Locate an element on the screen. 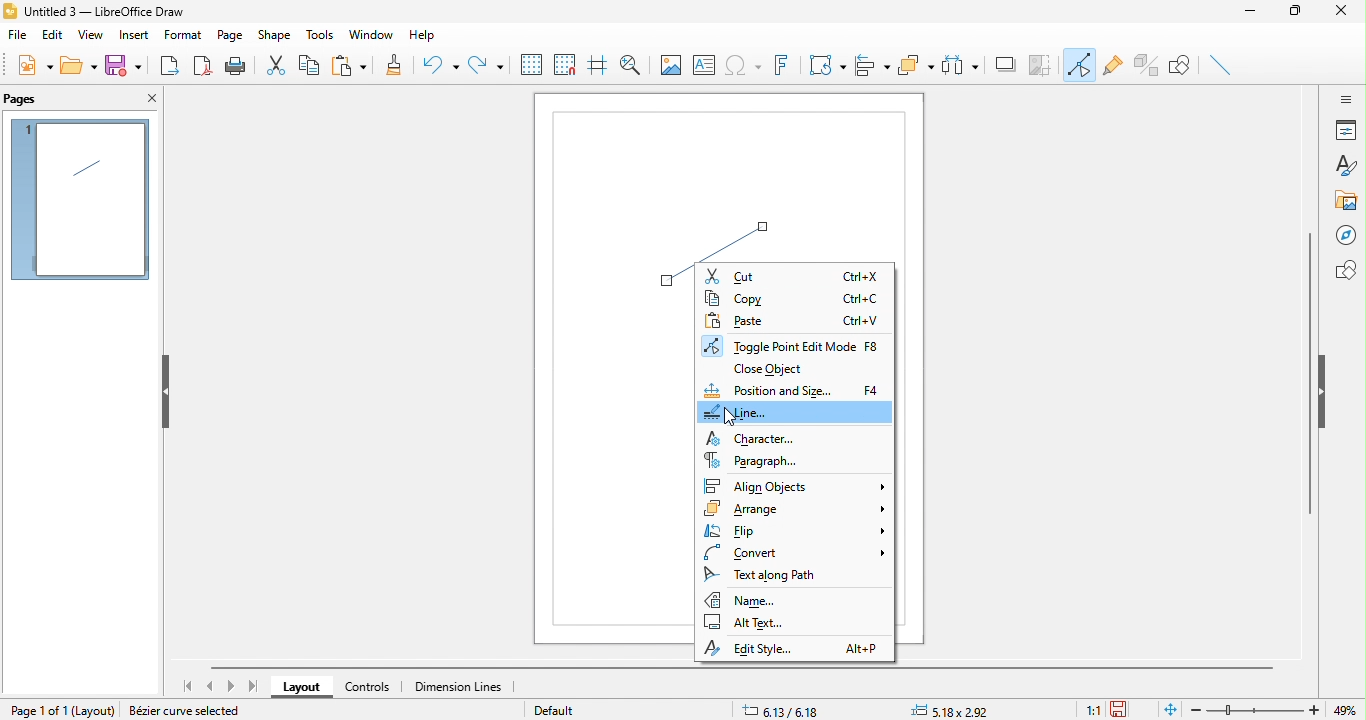 The width and height of the screenshot is (1366, 720). toggle point edit mode is located at coordinates (796, 344).